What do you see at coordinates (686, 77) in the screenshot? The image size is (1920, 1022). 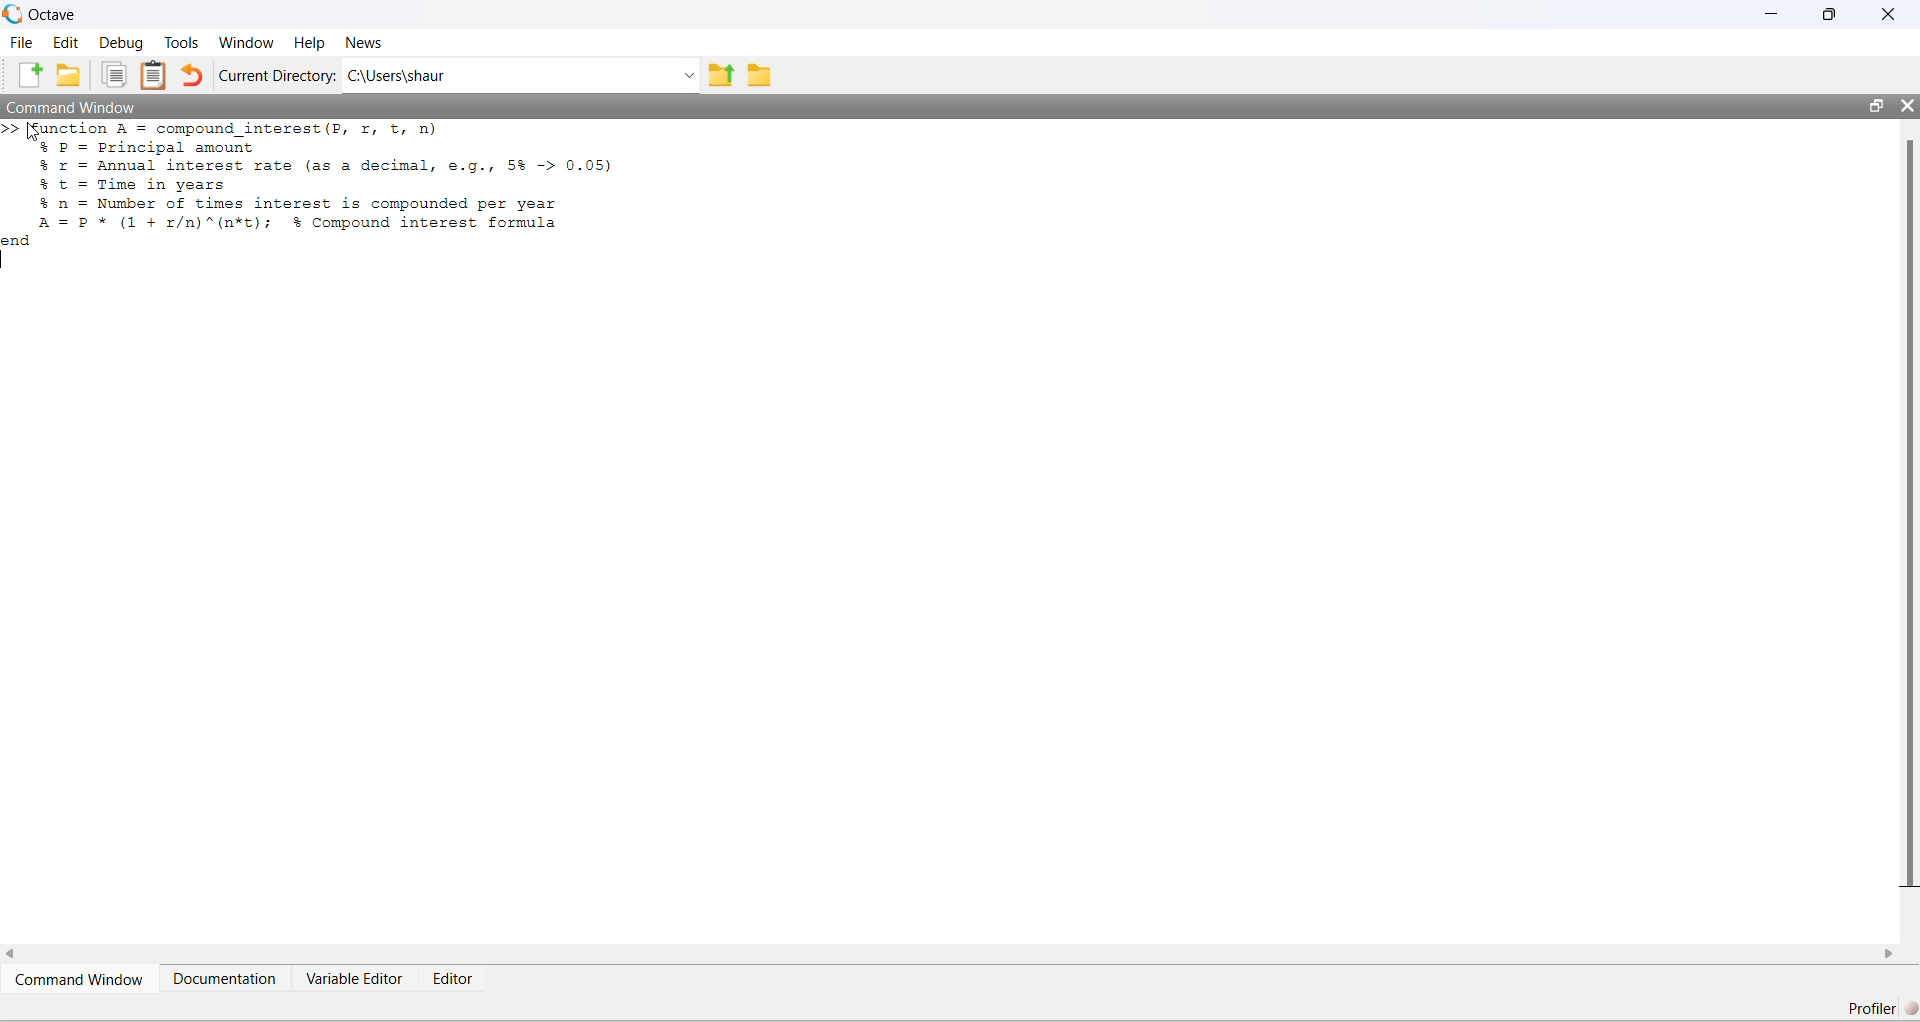 I see `Dropdown` at bounding box center [686, 77].